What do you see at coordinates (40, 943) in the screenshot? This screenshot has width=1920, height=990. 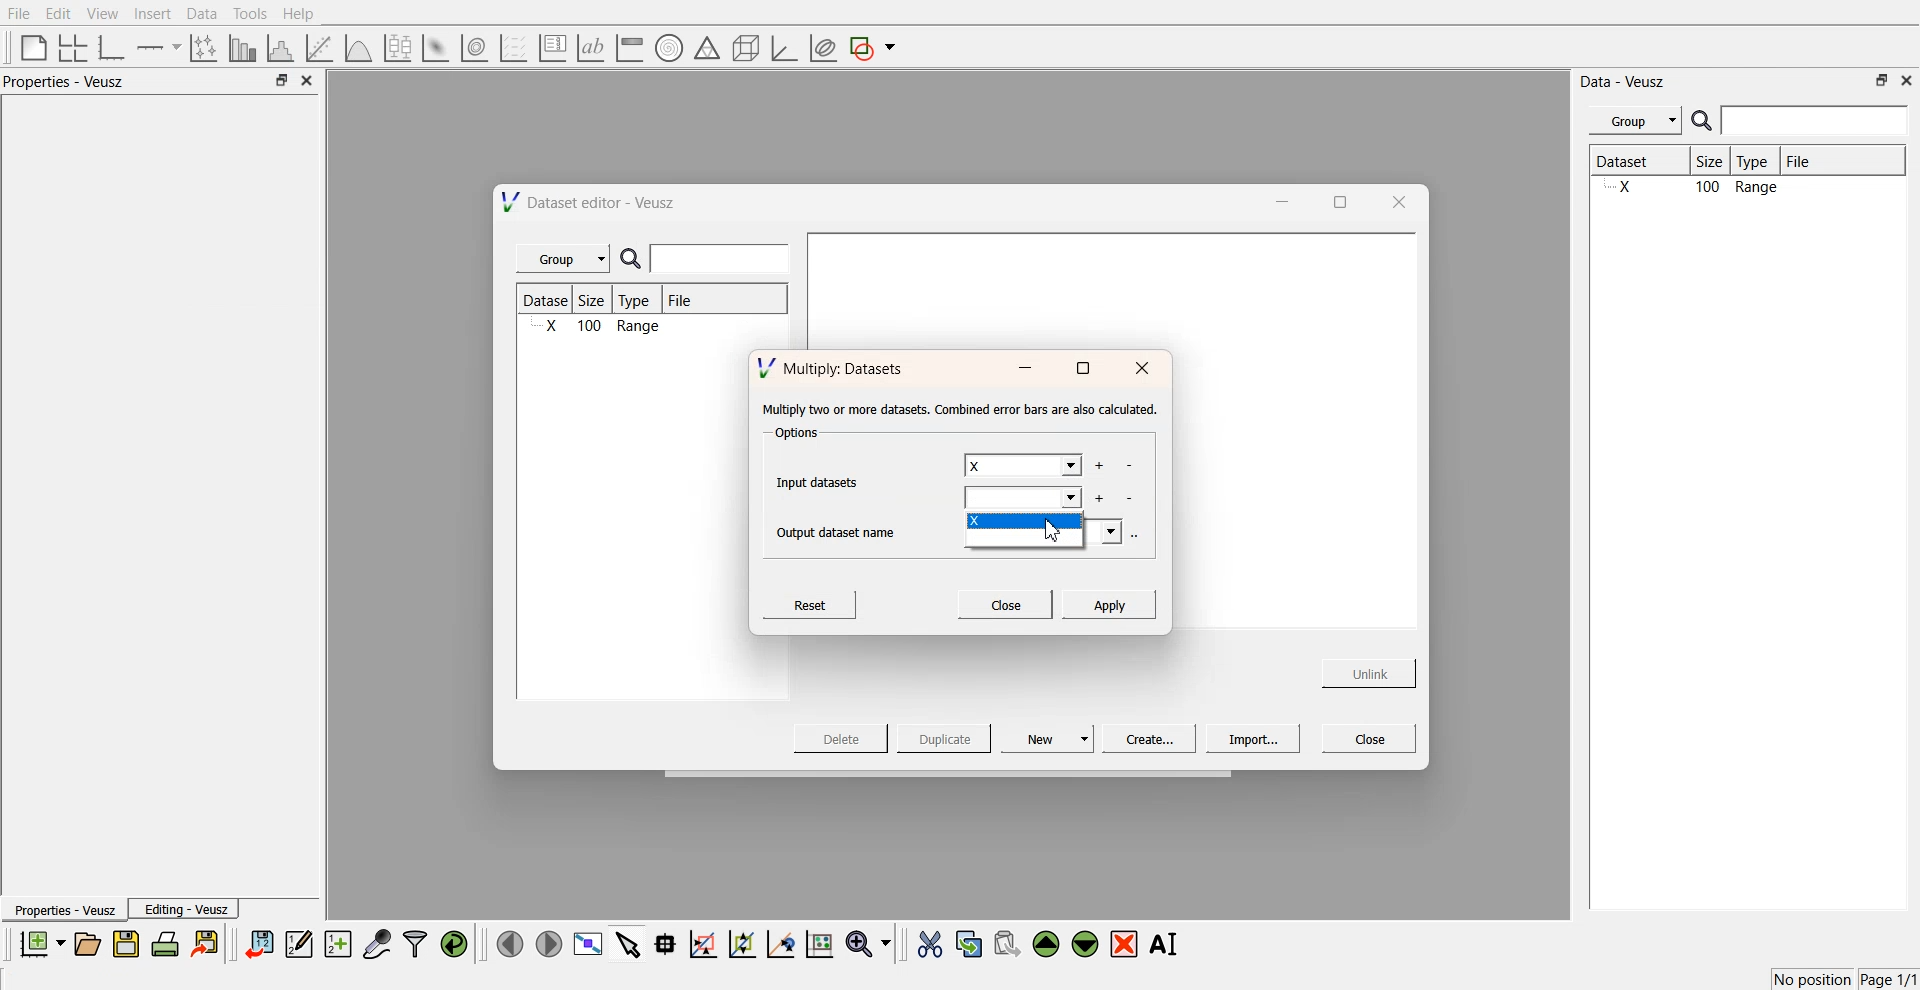 I see `new documents` at bounding box center [40, 943].